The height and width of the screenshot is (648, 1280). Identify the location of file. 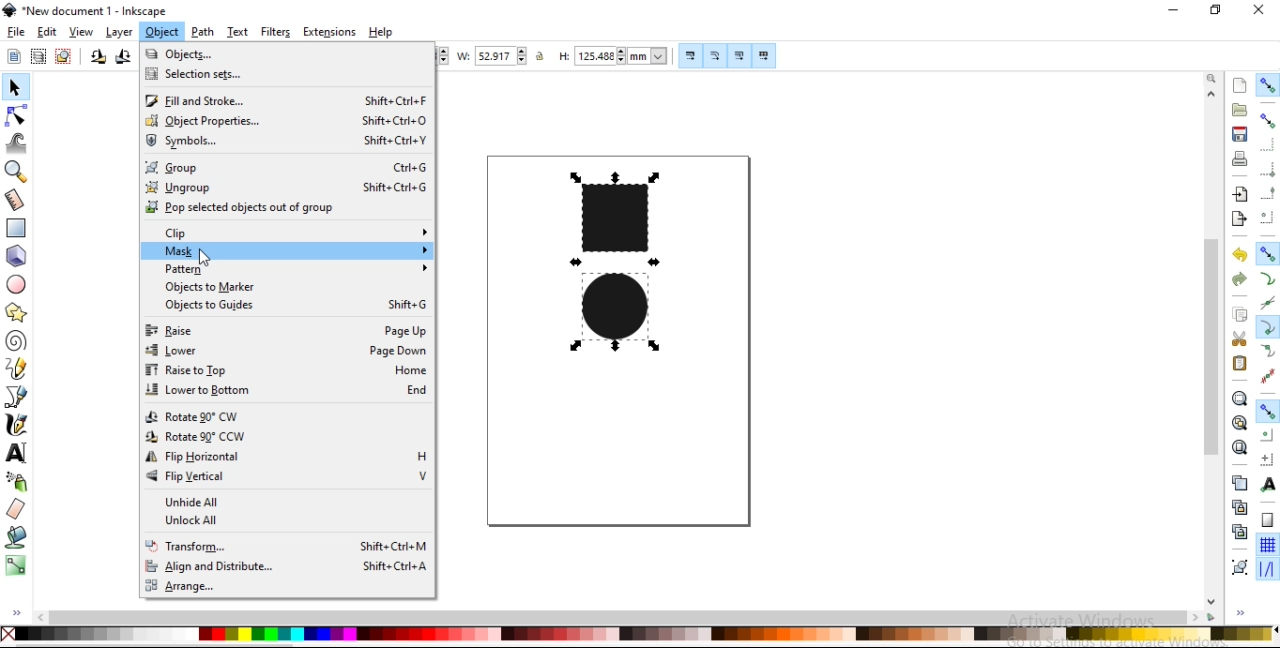
(17, 32).